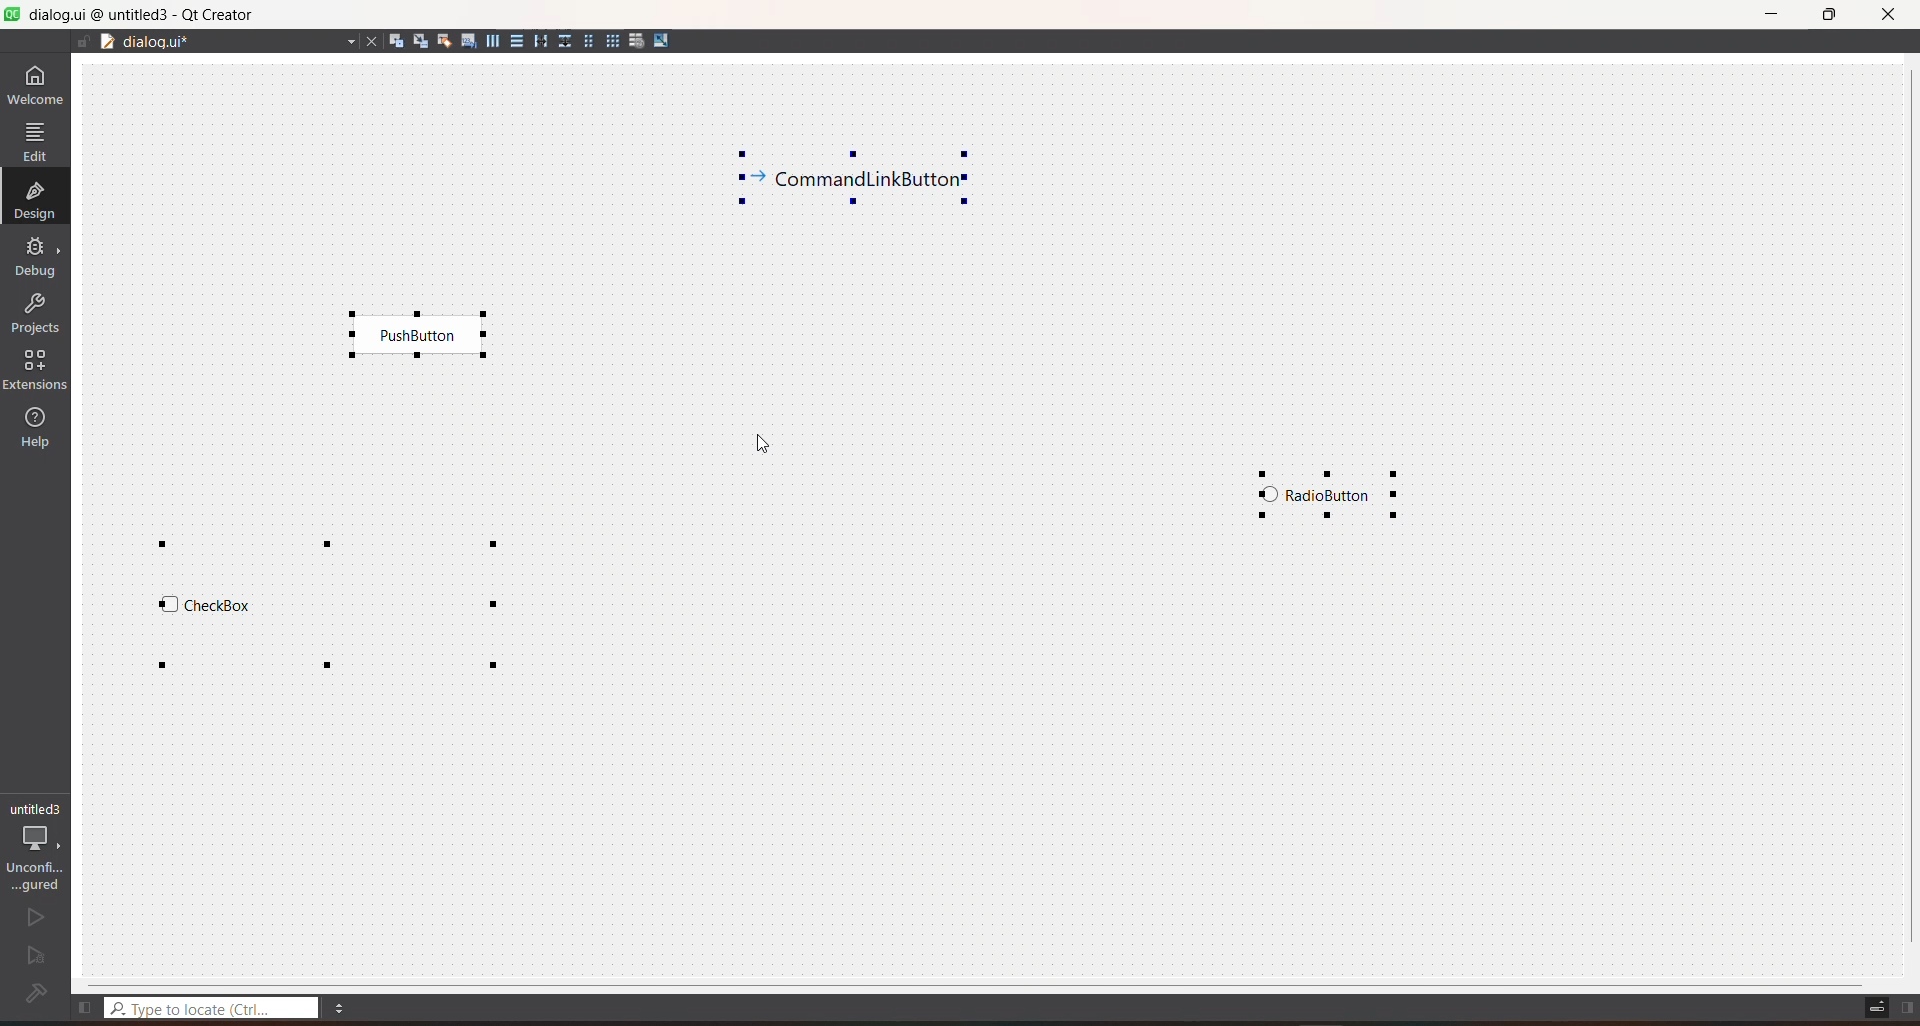 Image resolution: width=1920 pixels, height=1026 pixels. Describe the element at coordinates (415, 339) in the screenshot. I see `selected widget 3` at that location.